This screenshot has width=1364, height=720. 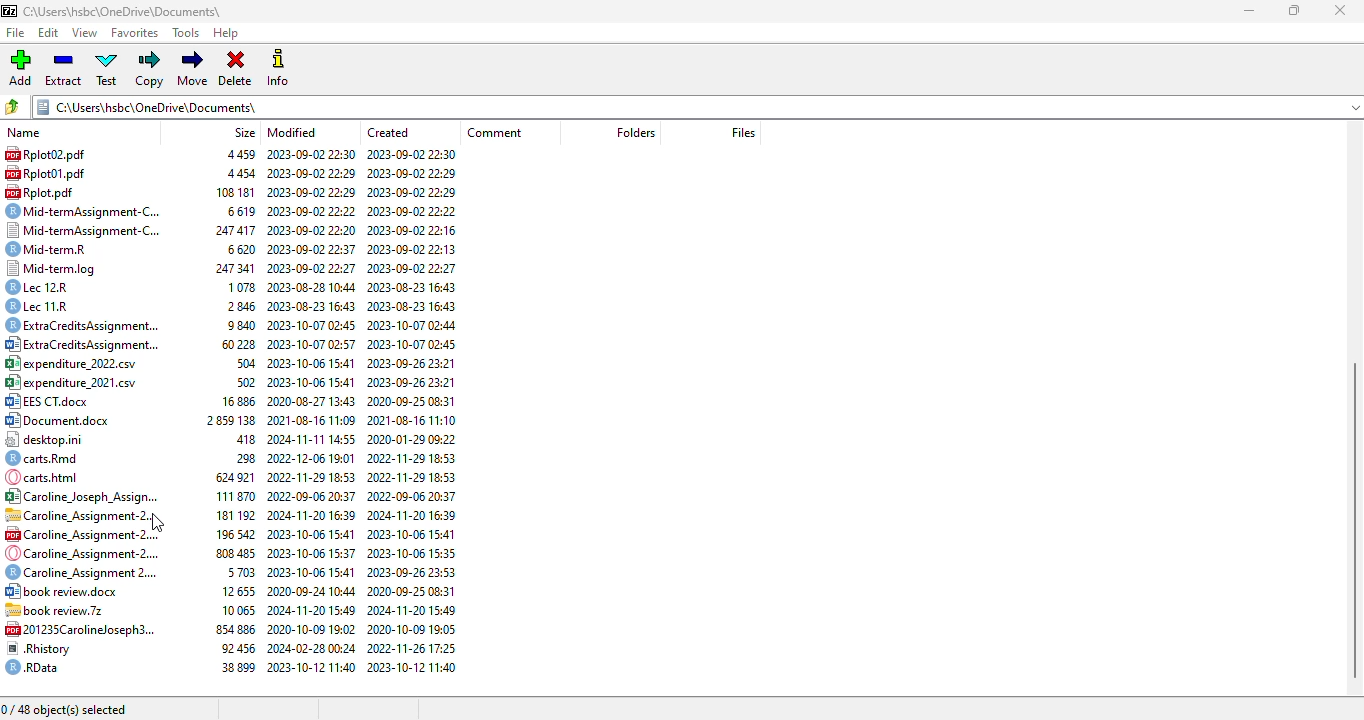 I want to click on  expenditure 2021.cov, so click(x=75, y=383).